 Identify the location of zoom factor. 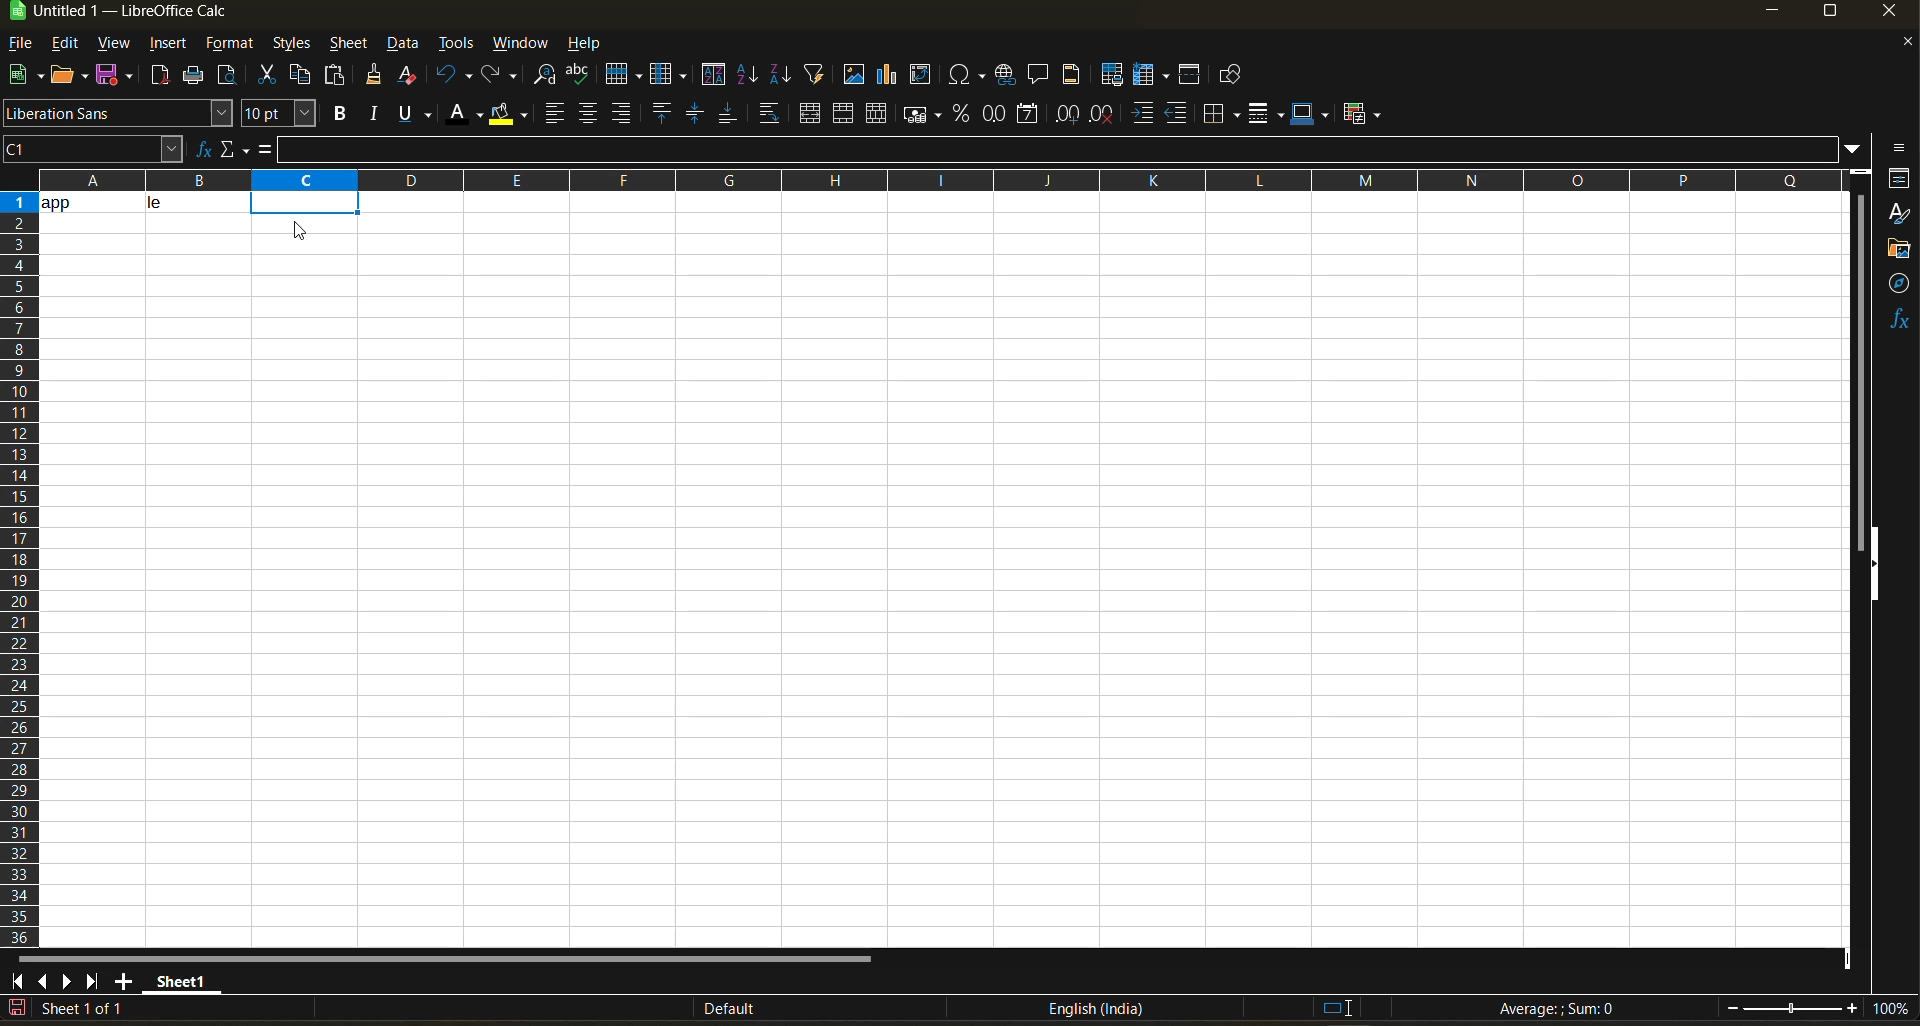
(1894, 1010).